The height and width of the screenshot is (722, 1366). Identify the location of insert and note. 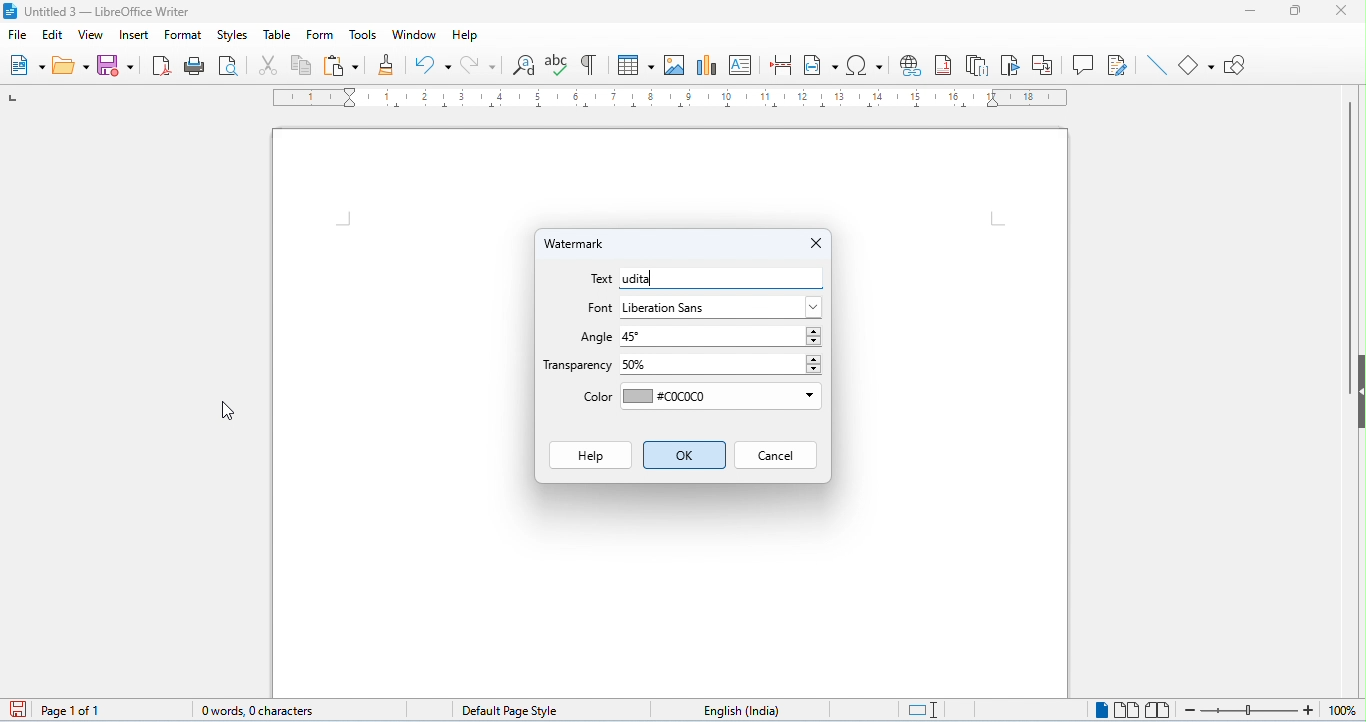
(978, 66).